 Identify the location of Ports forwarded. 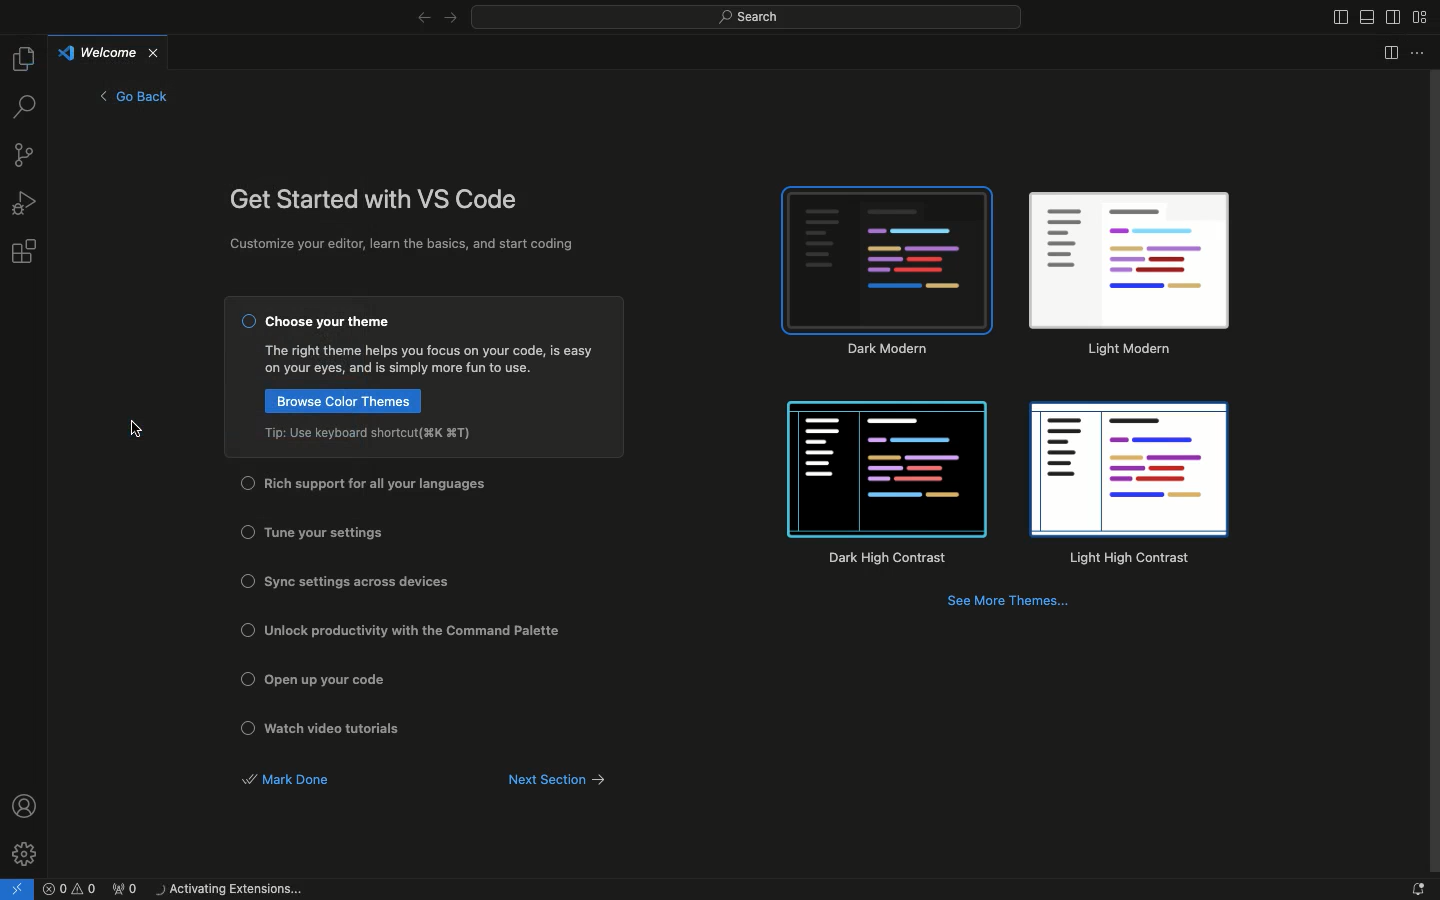
(130, 890).